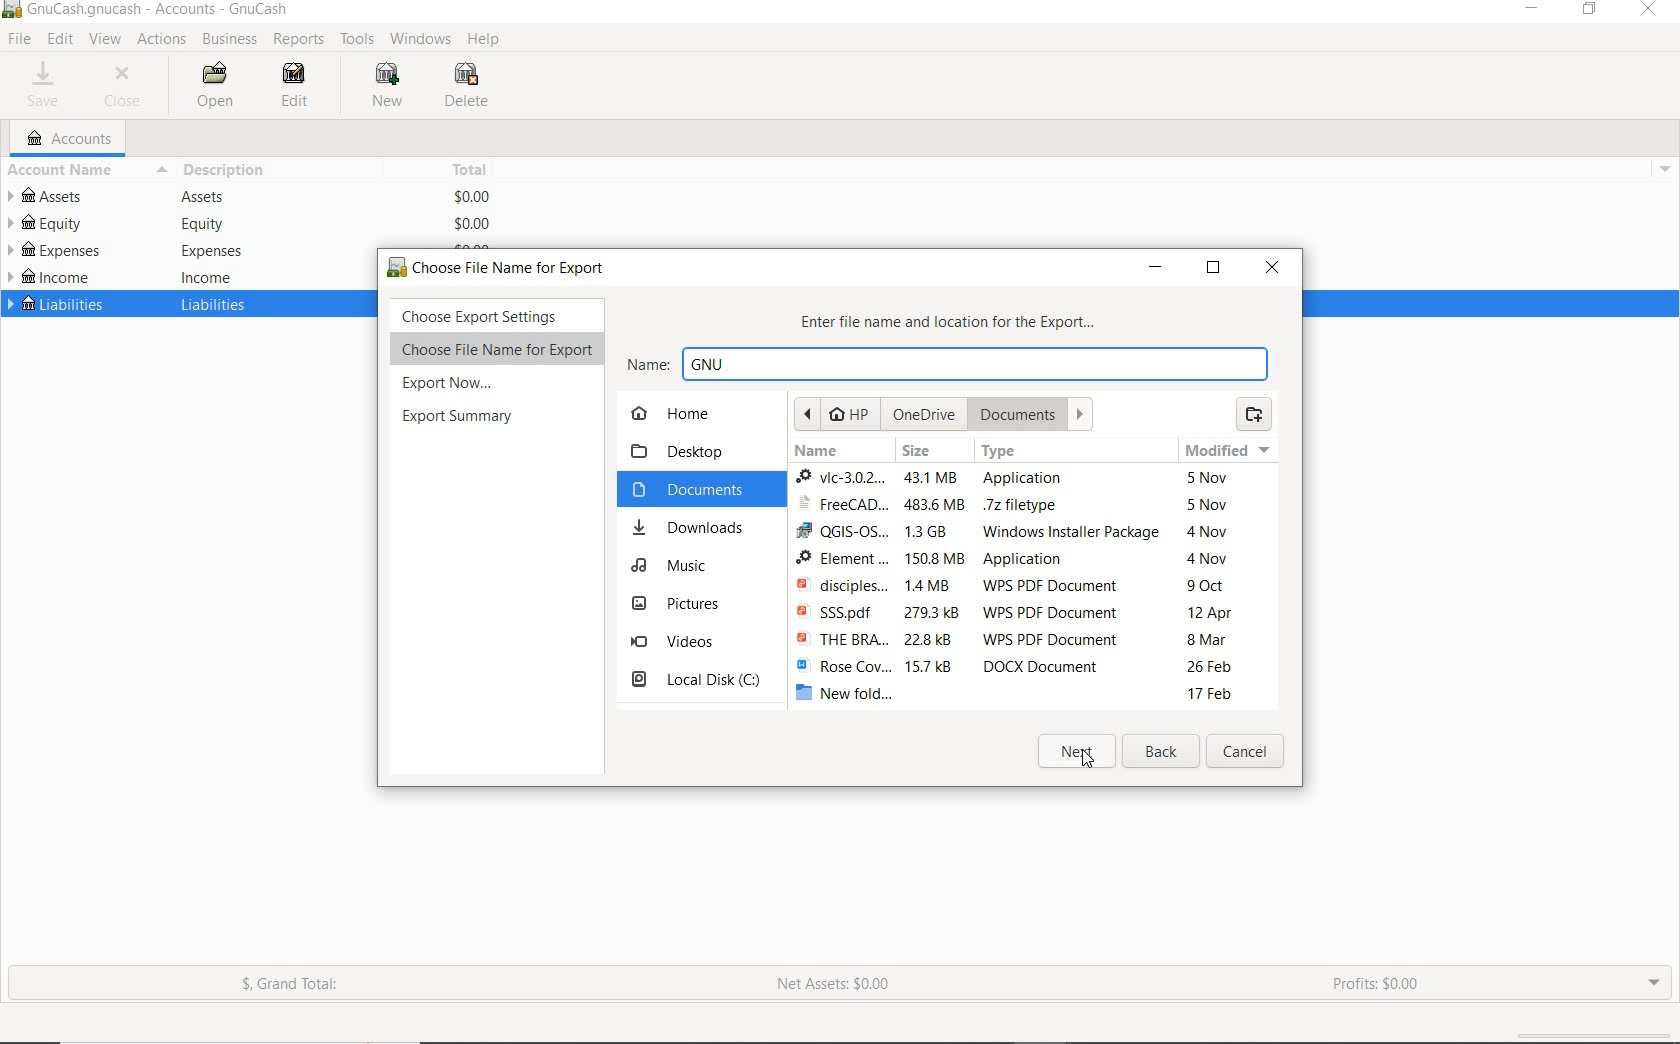  What do you see at coordinates (1089, 761) in the screenshot?
I see `cursor` at bounding box center [1089, 761].